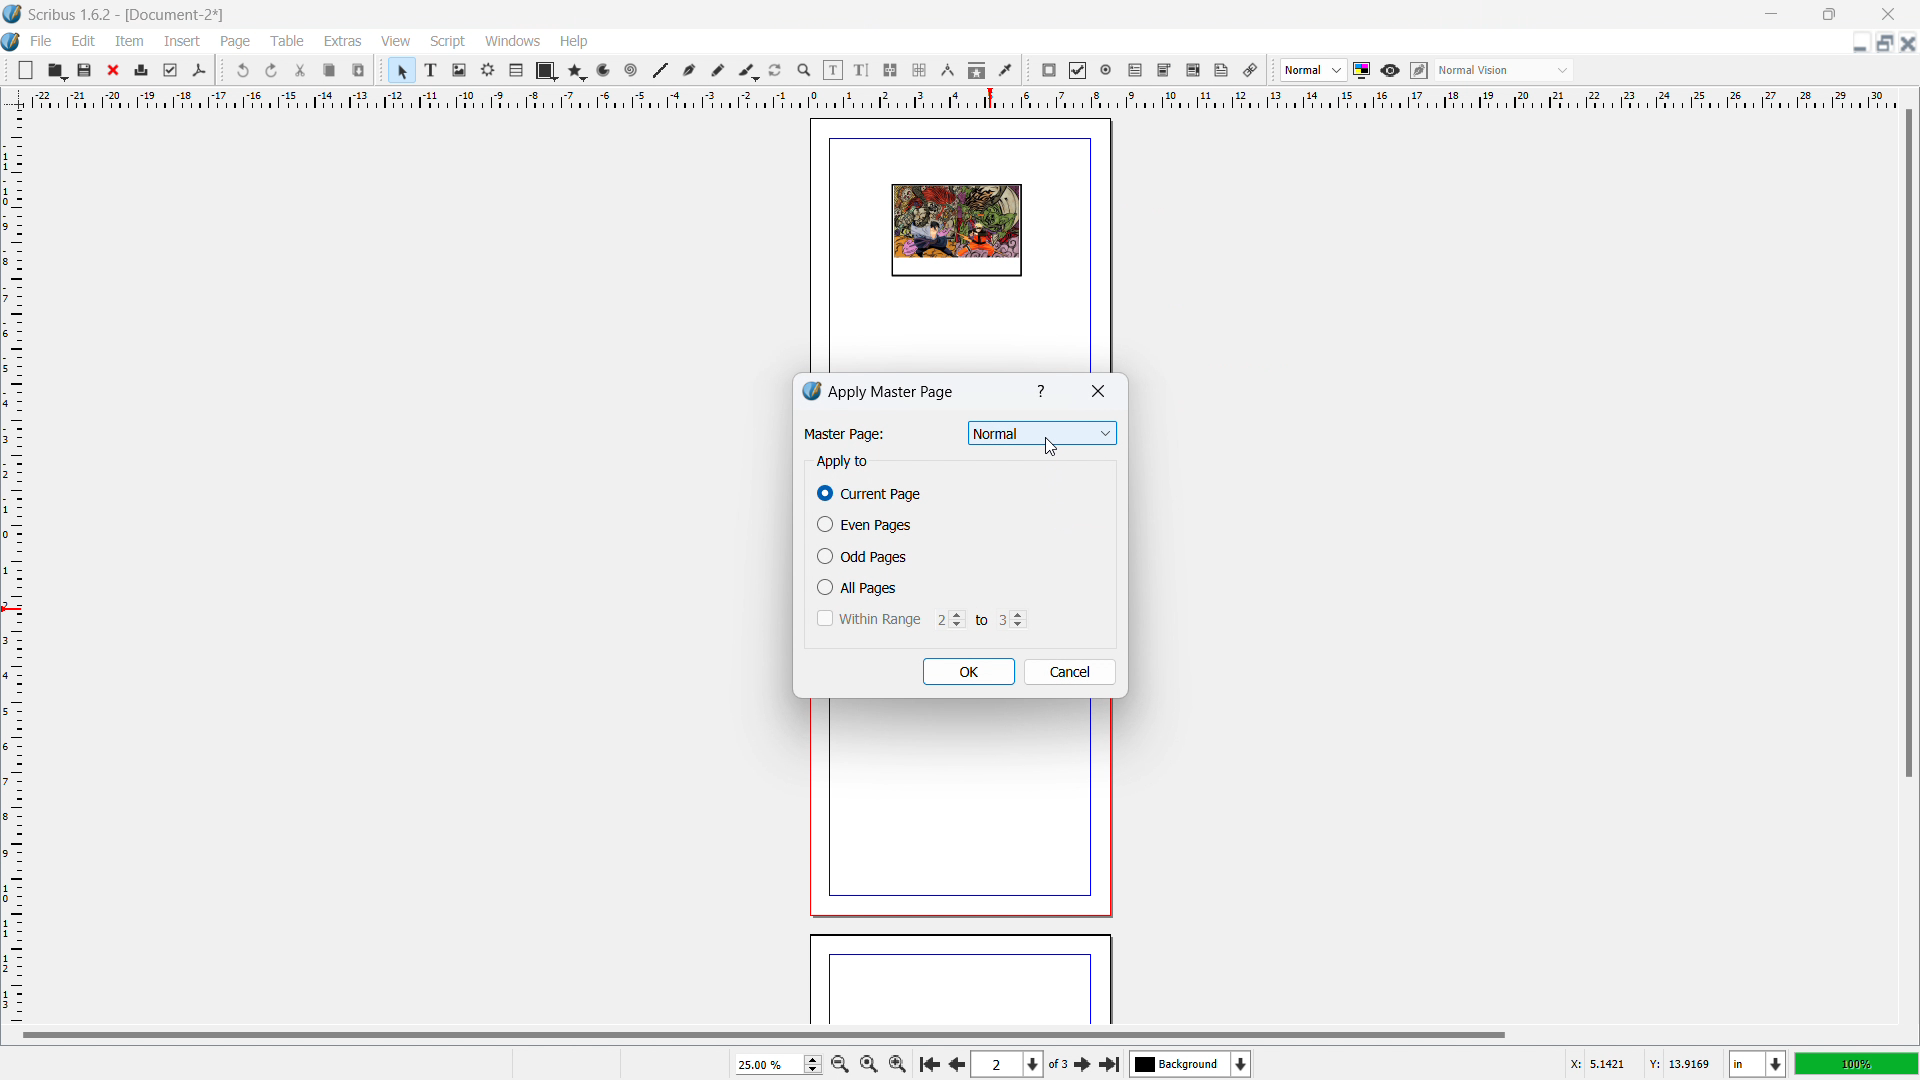 The height and width of the screenshot is (1080, 1920). Describe the element at coordinates (954, 815) in the screenshot. I see `page` at that location.